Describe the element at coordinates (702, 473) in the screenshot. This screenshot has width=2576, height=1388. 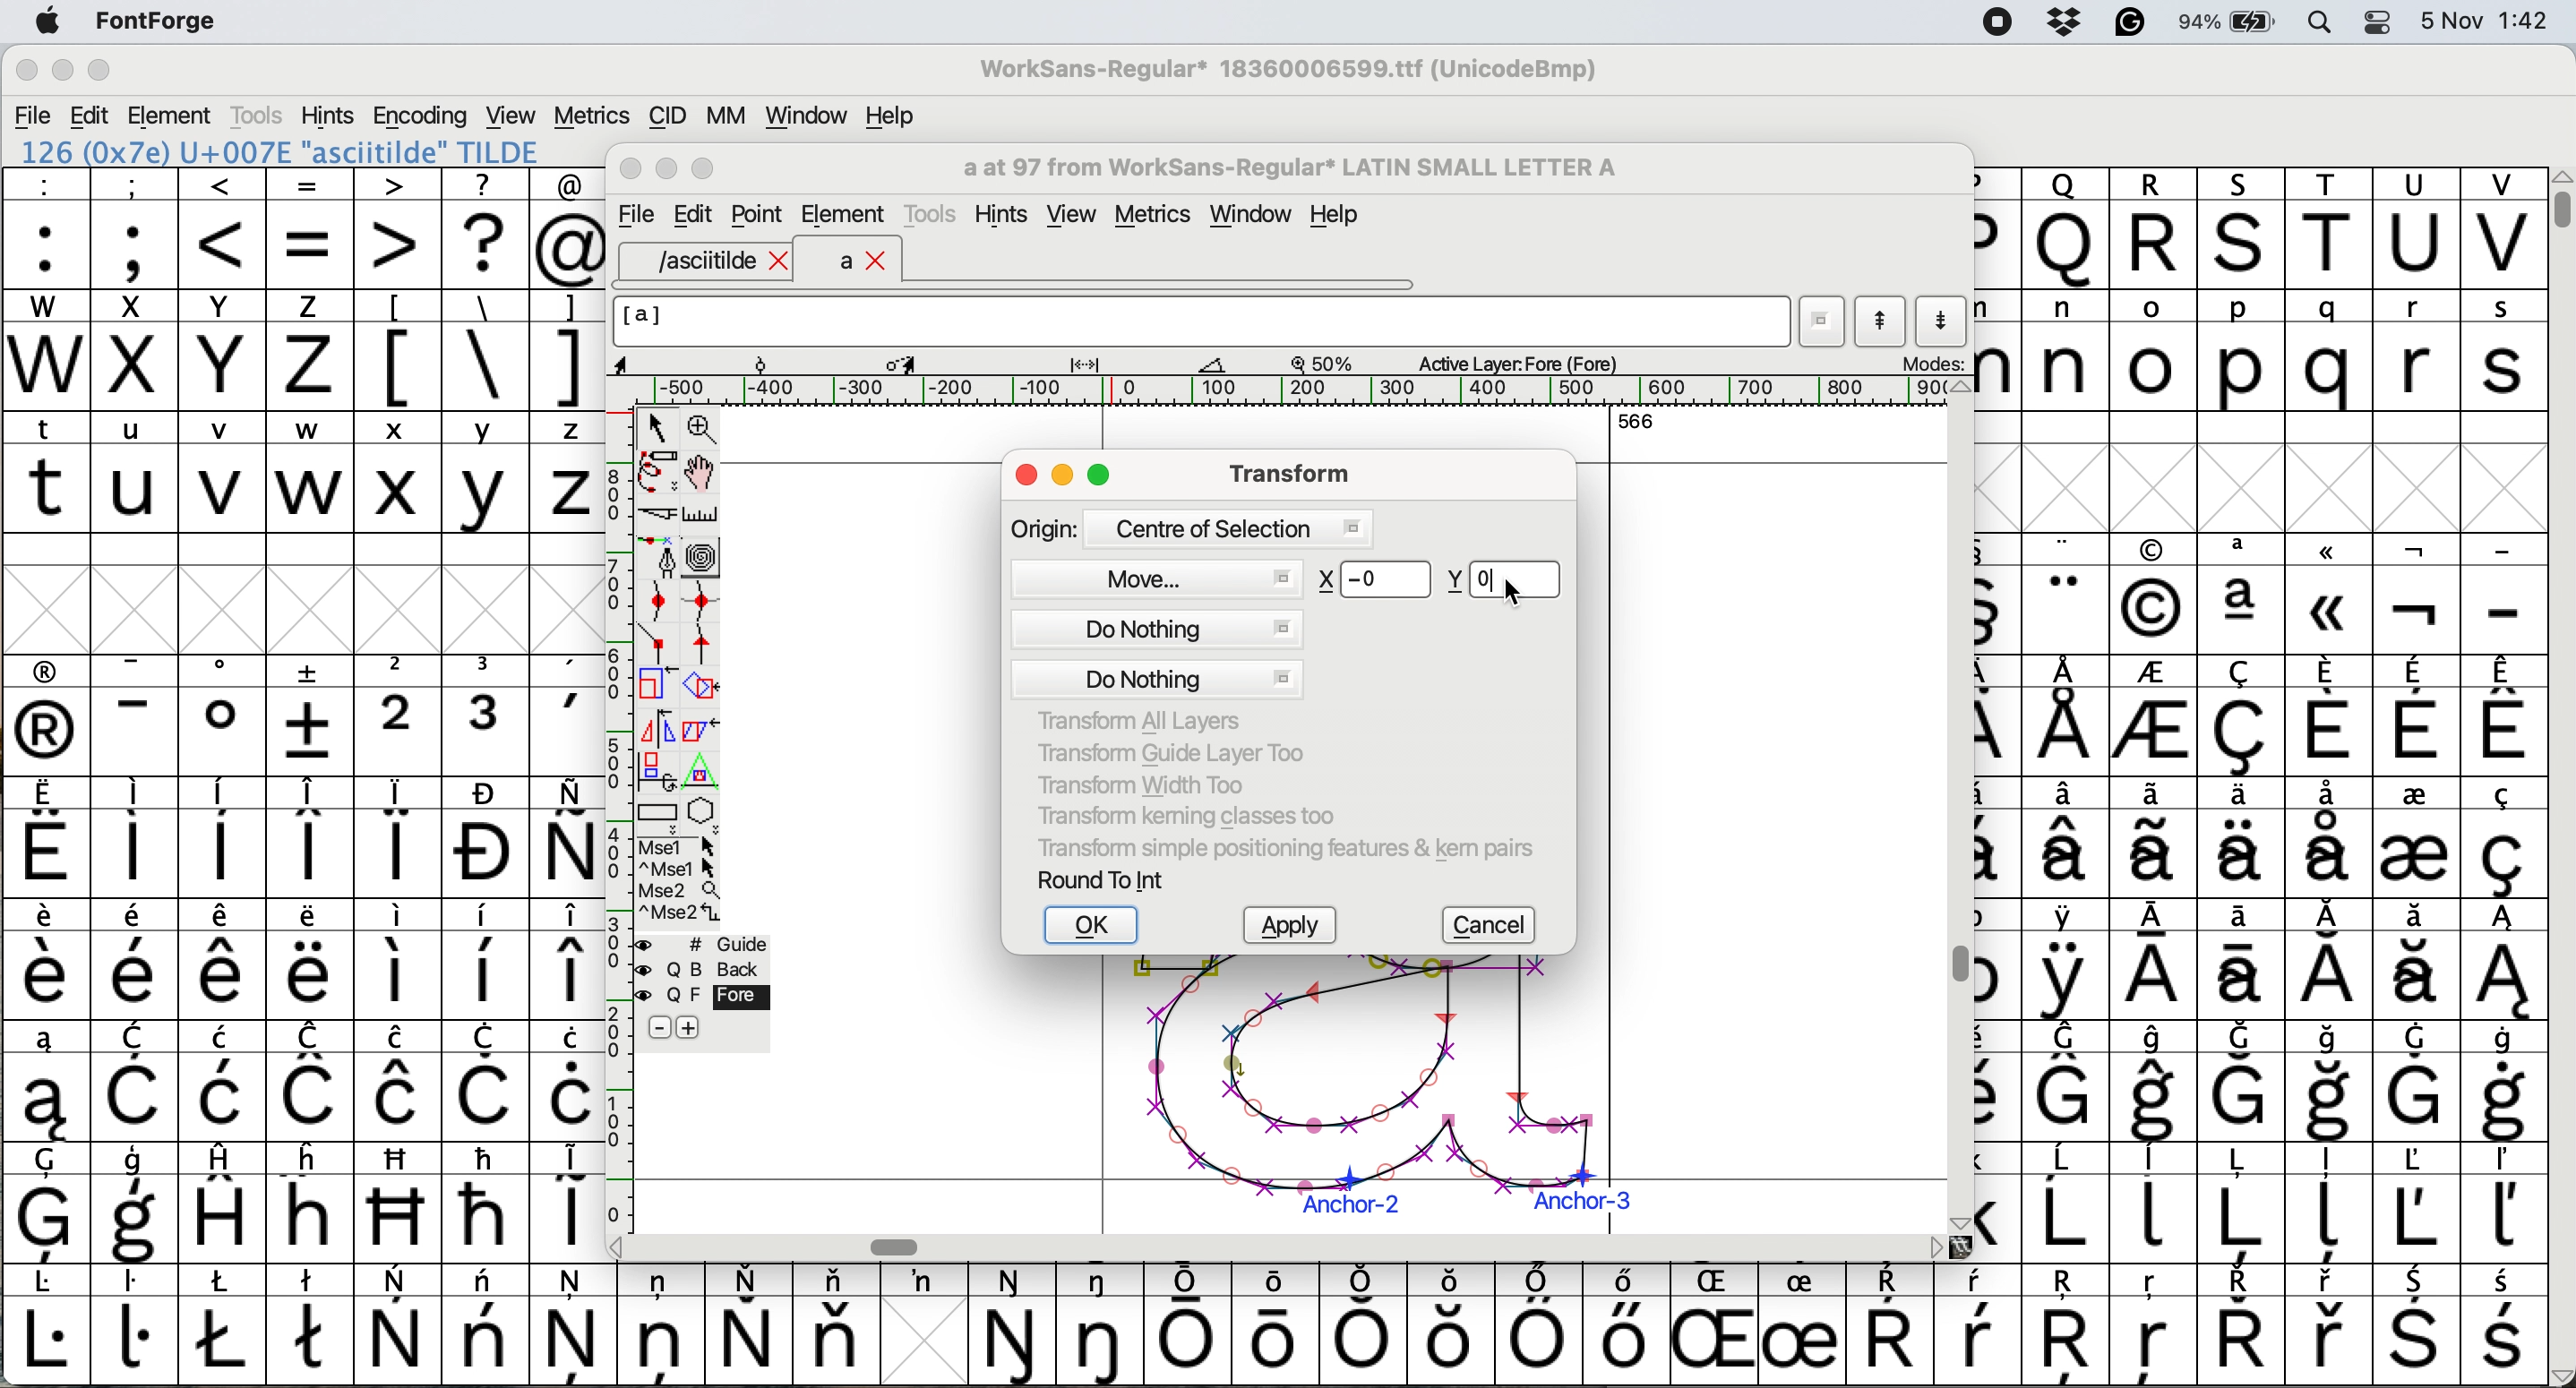
I see `scroll by hand` at that location.